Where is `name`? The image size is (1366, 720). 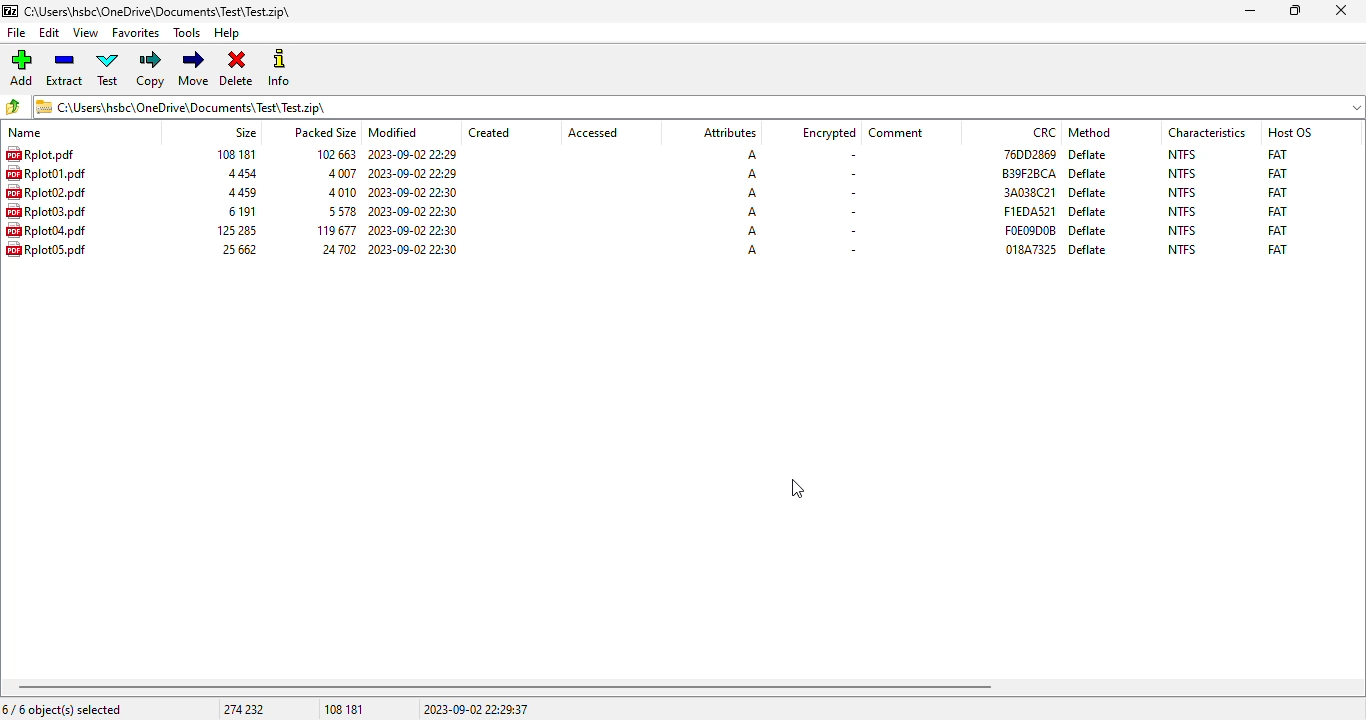
name is located at coordinates (25, 133).